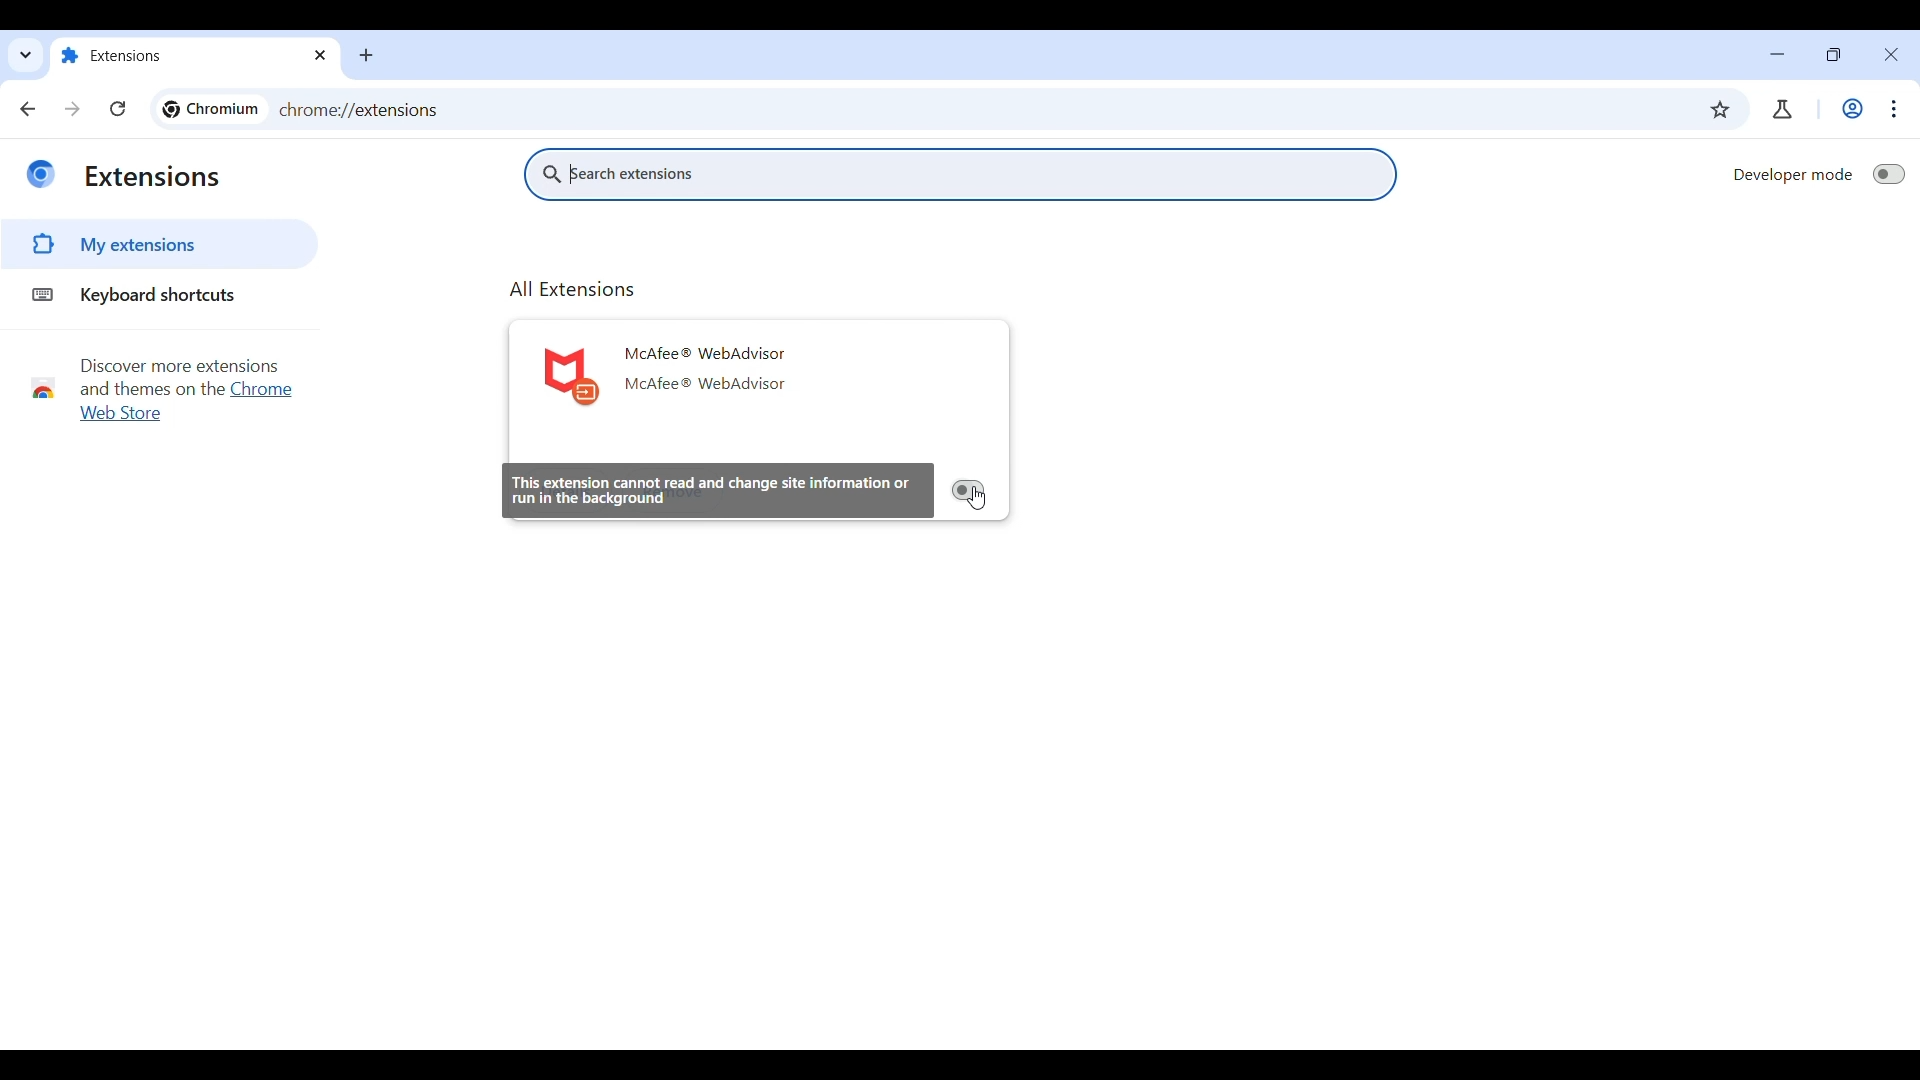 This screenshot has width=1920, height=1080. What do you see at coordinates (72, 109) in the screenshot?
I see `Go forward` at bounding box center [72, 109].